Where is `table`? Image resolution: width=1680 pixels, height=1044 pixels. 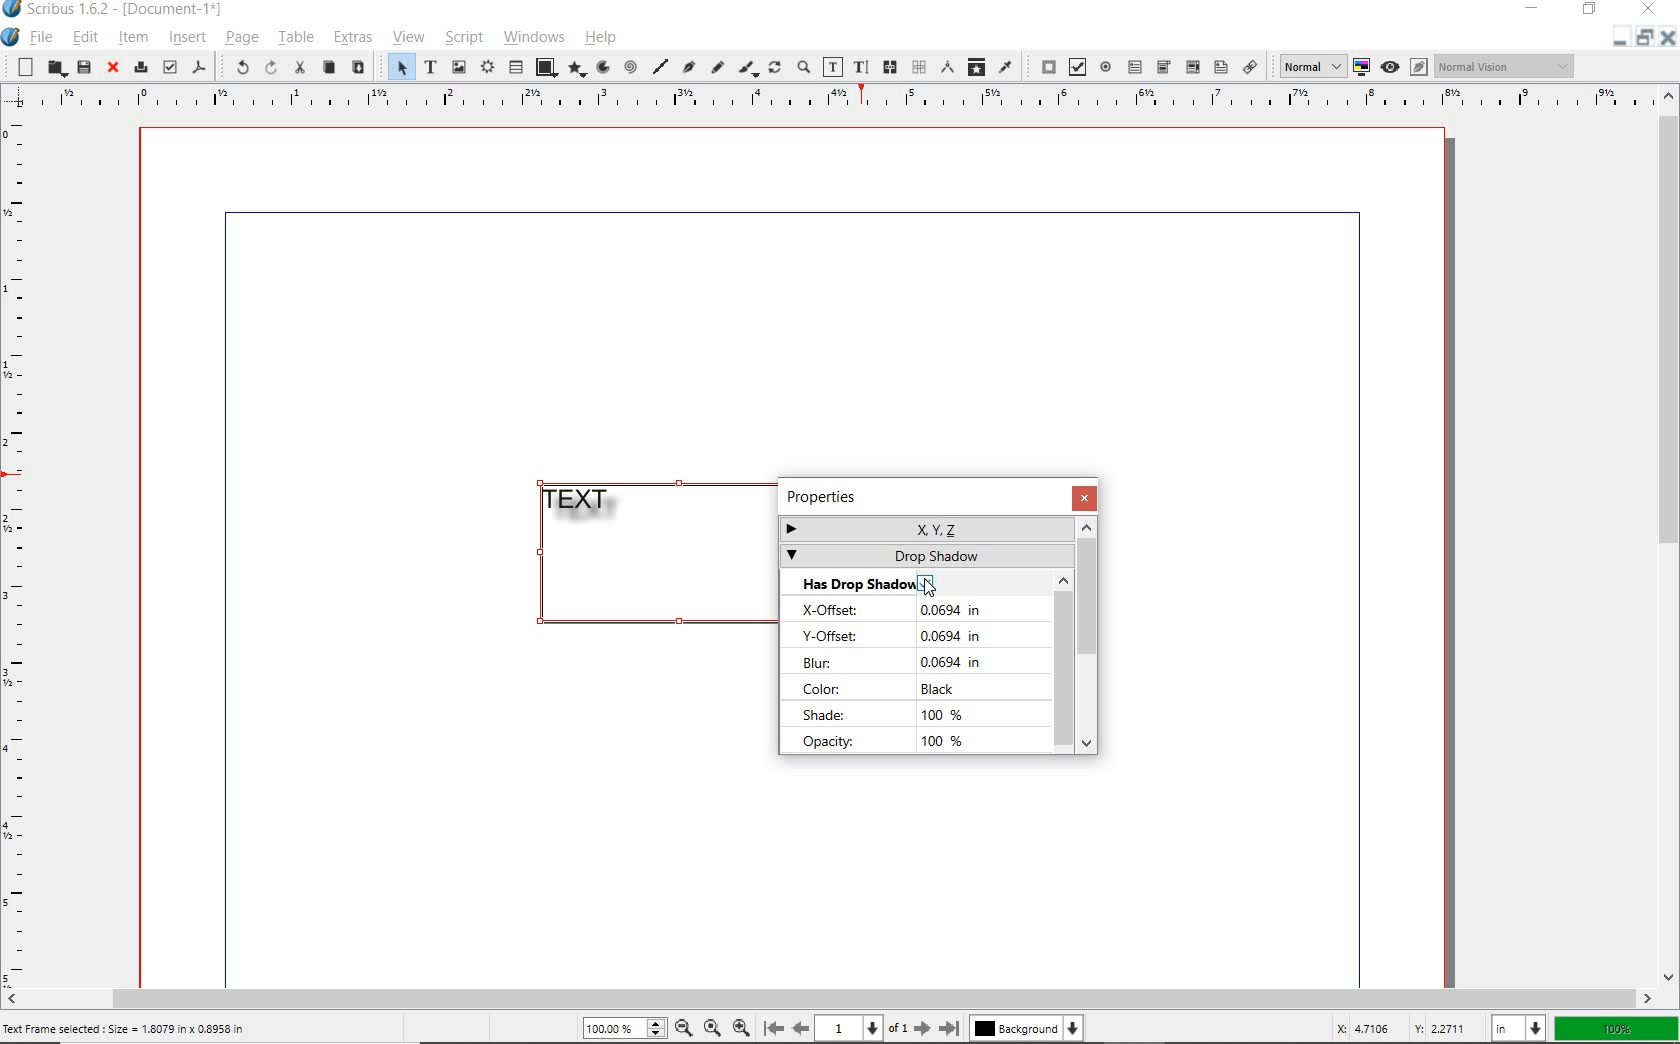 table is located at coordinates (515, 68).